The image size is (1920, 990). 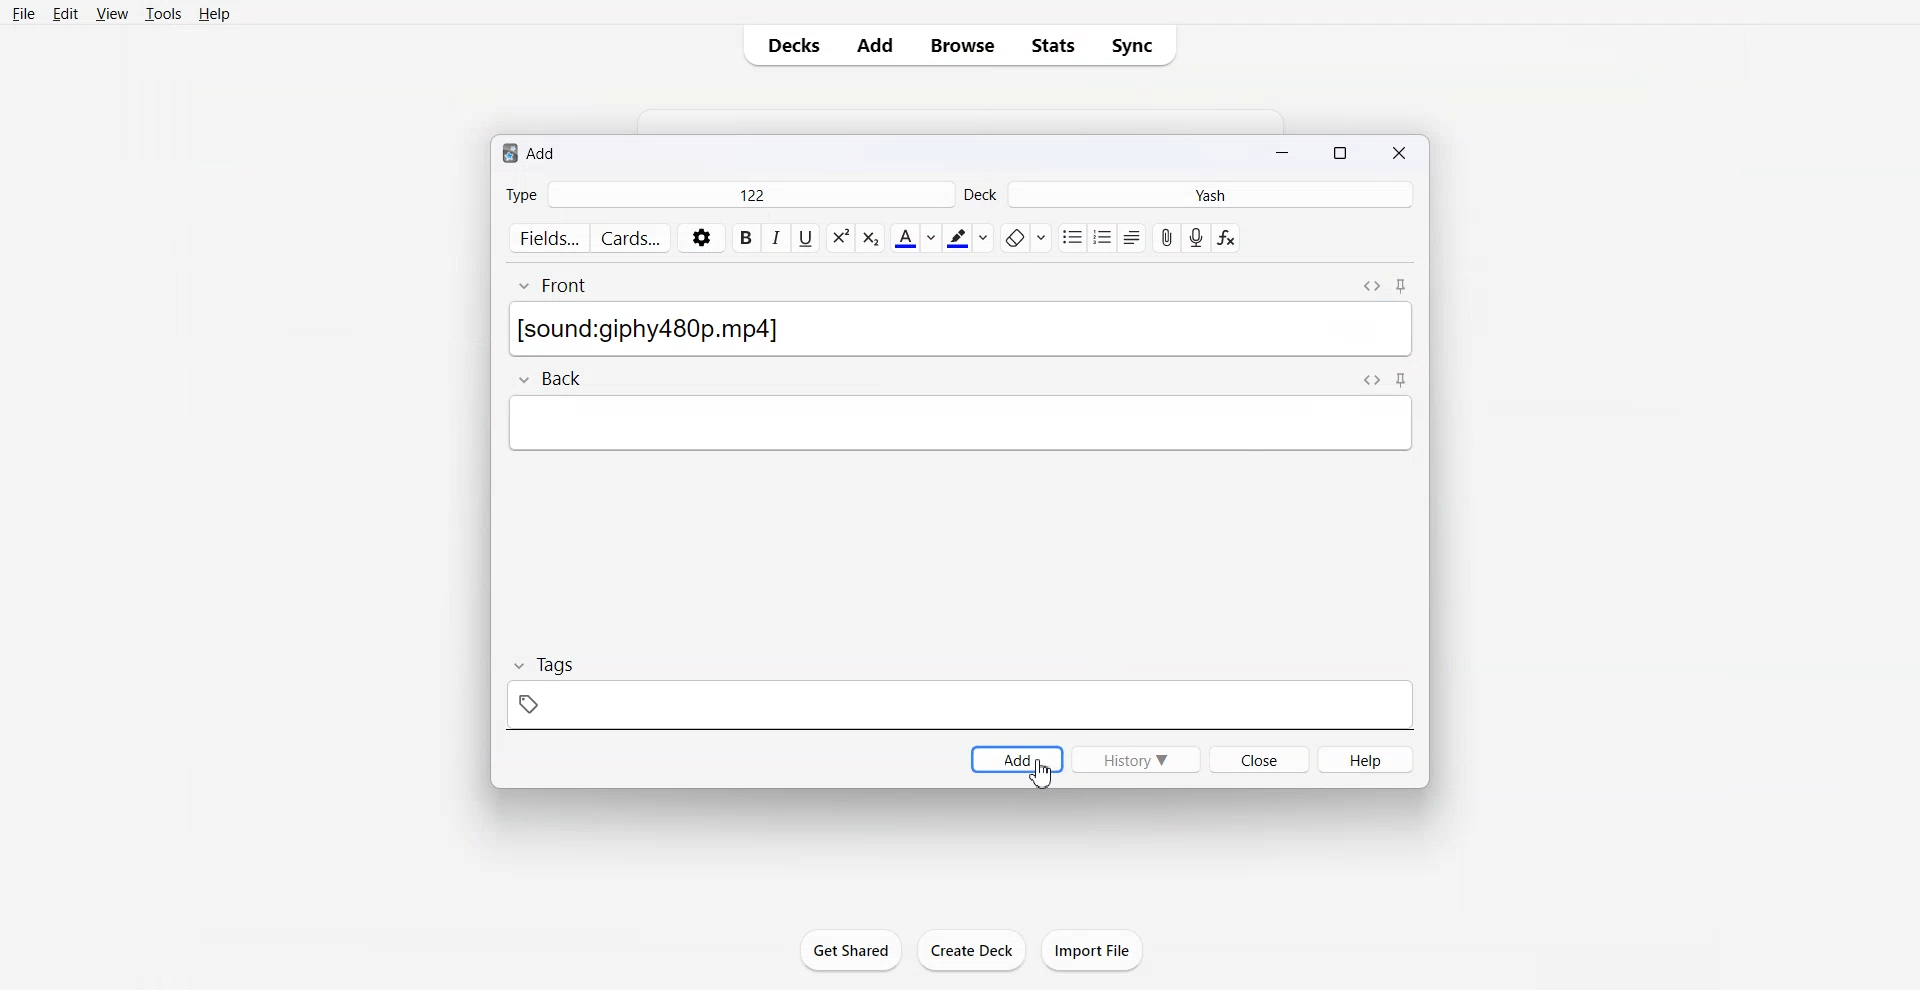 What do you see at coordinates (1026, 238) in the screenshot?
I see `Remove format` at bounding box center [1026, 238].